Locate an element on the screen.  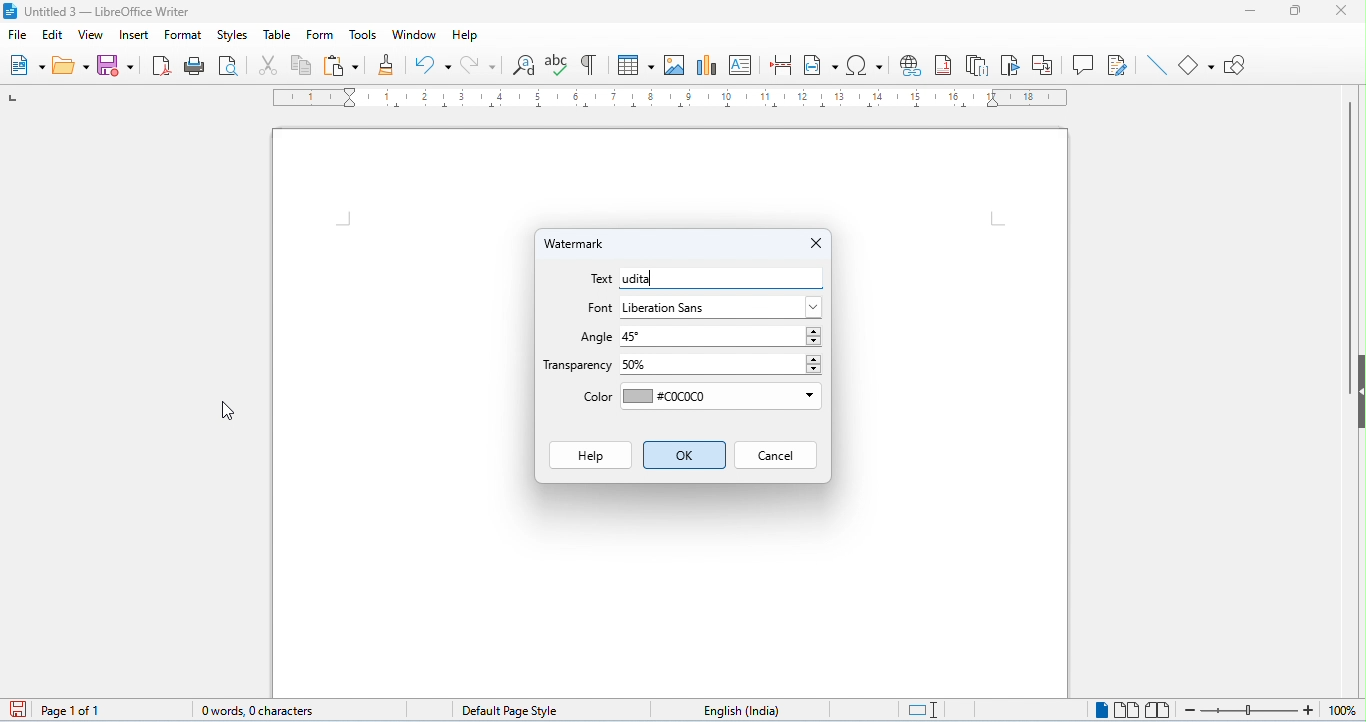
print is located at coordinates (196, 67).